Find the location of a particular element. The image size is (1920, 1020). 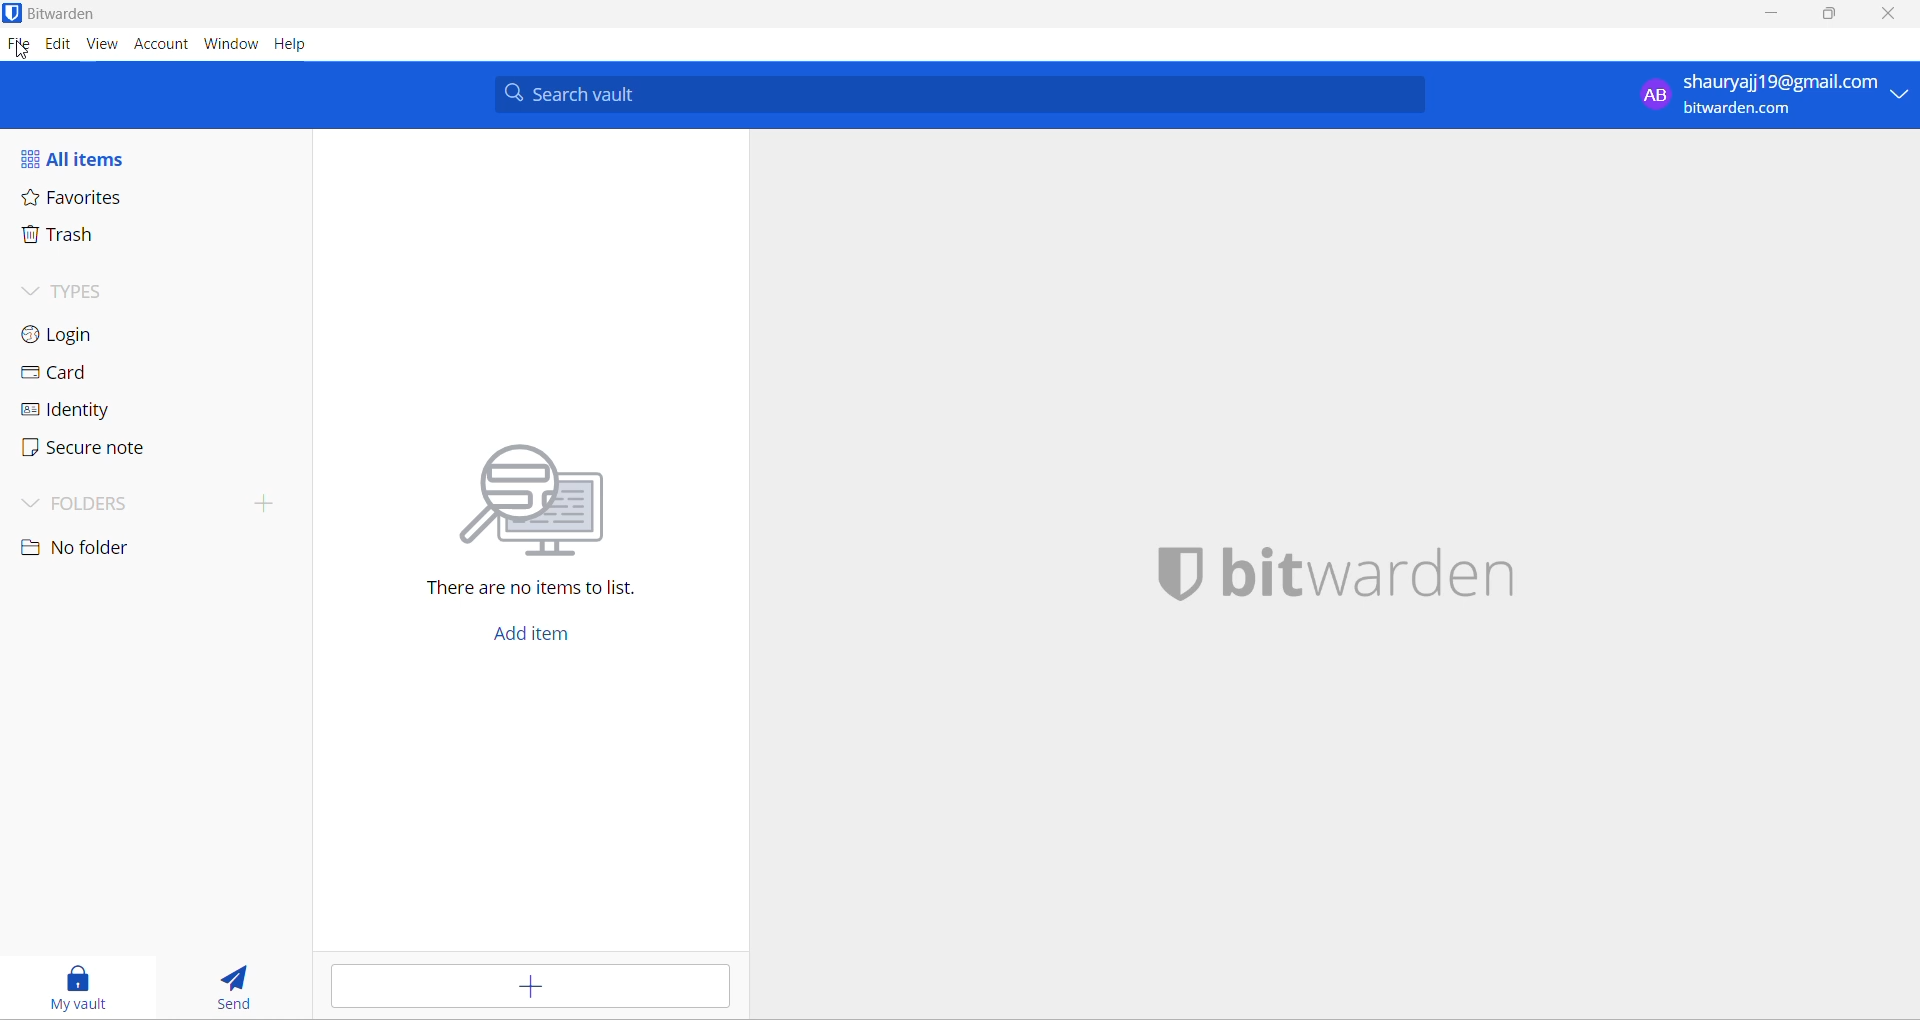

folder is located at coordinates (152, 506).